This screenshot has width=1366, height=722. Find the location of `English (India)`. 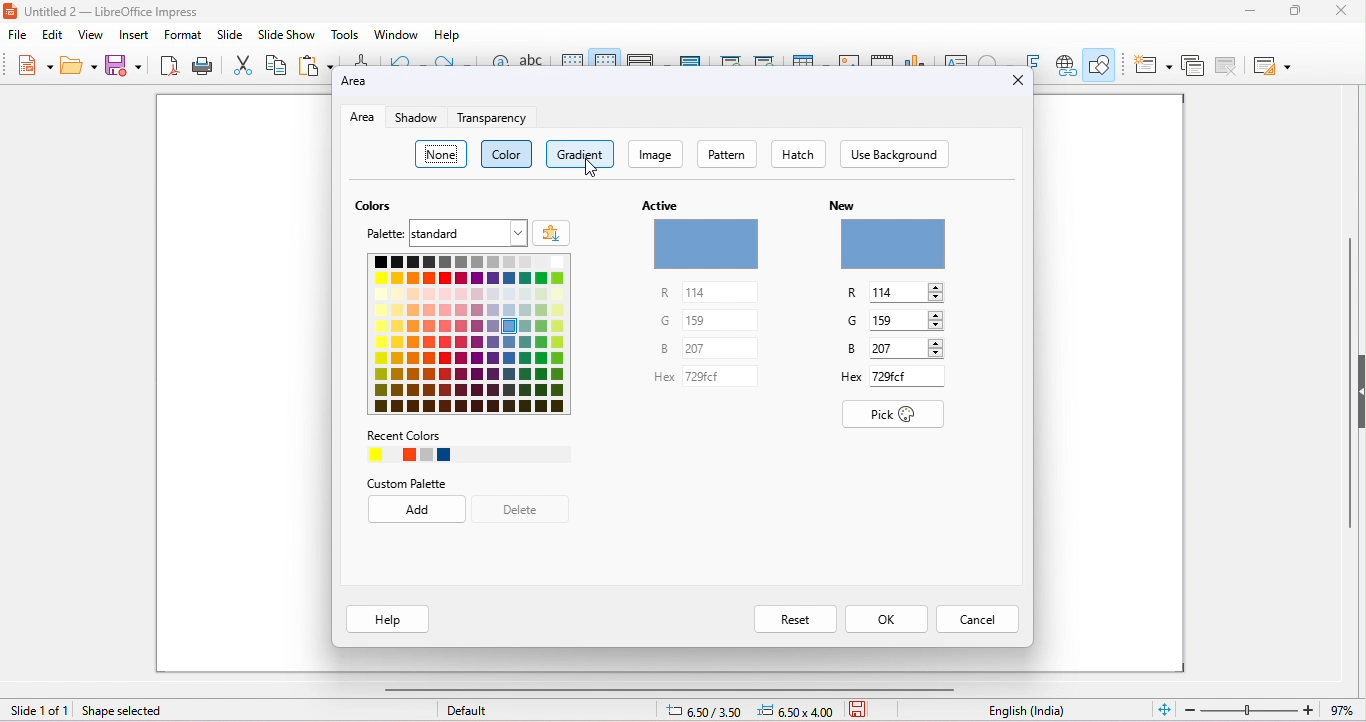

English (India) is located at coordinates (1027, 711).